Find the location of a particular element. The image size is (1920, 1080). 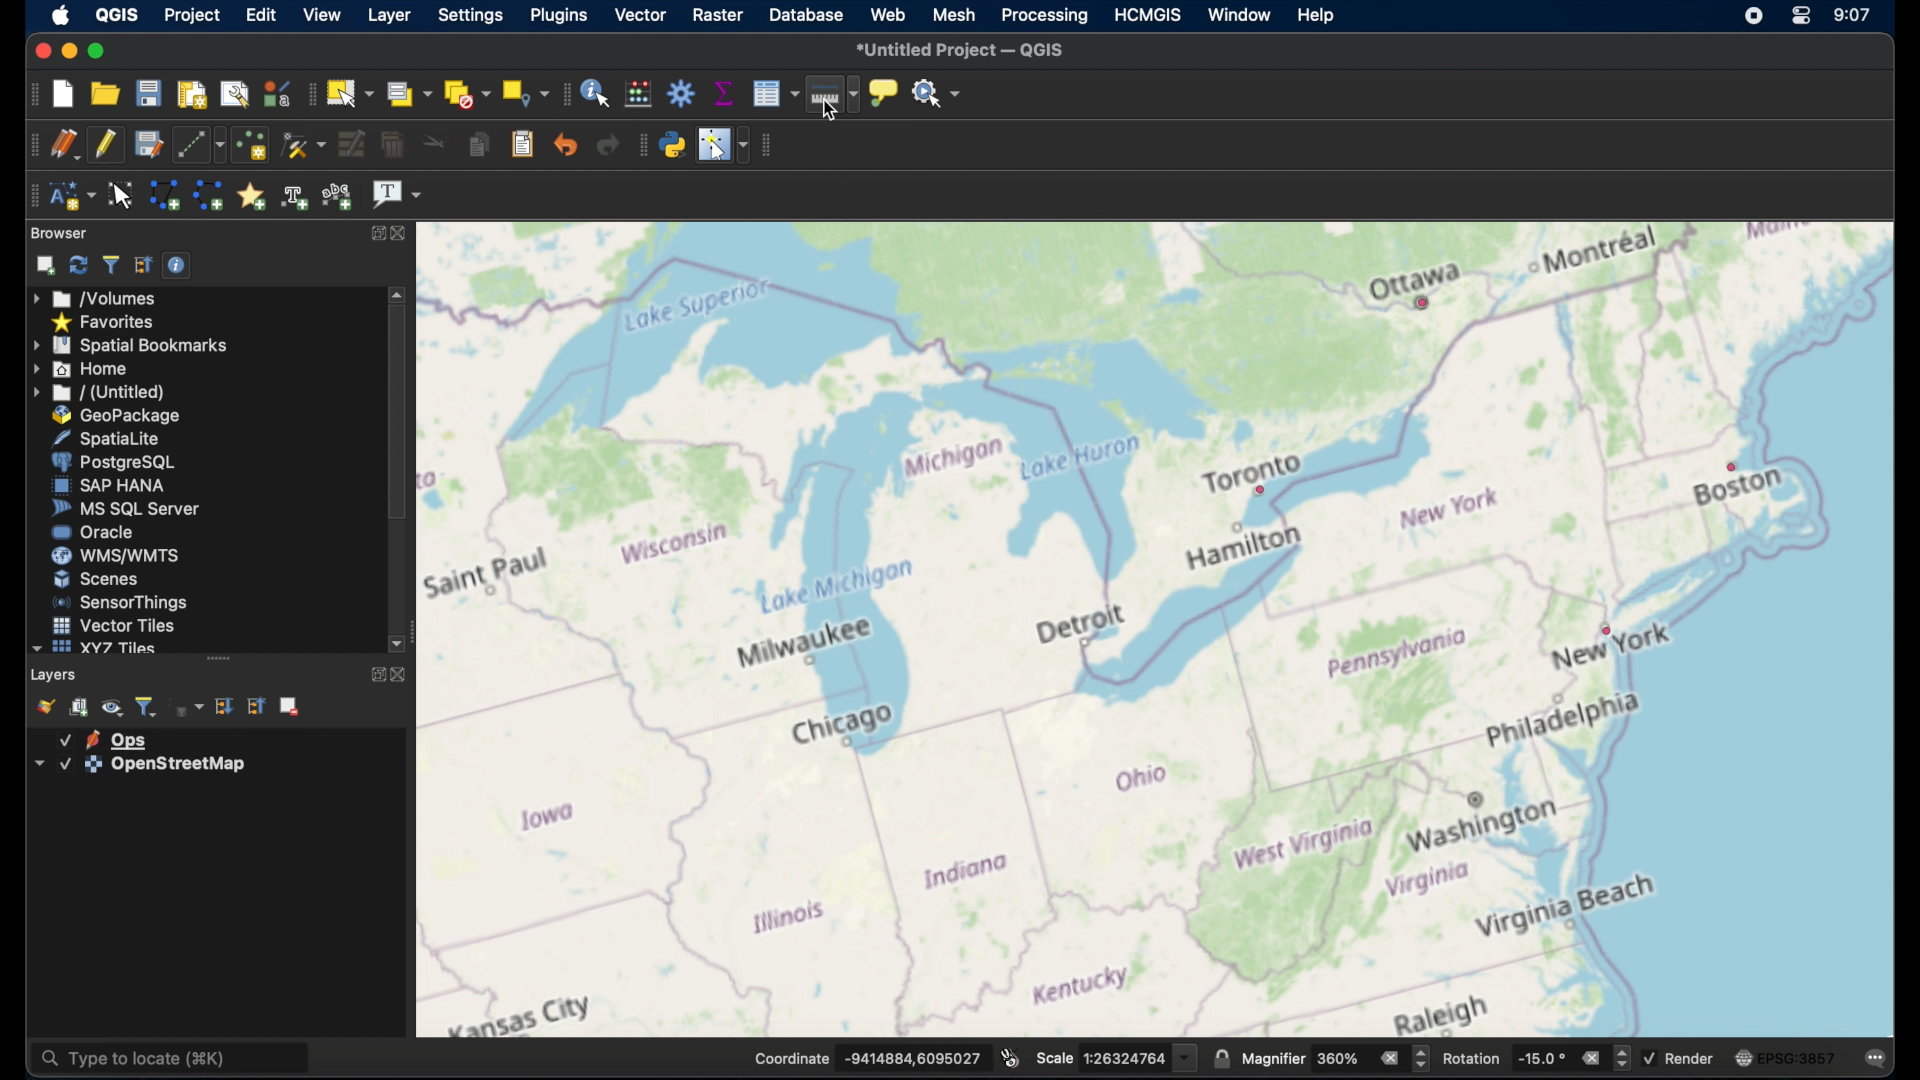

minimize is located at coordinates (67, 50).